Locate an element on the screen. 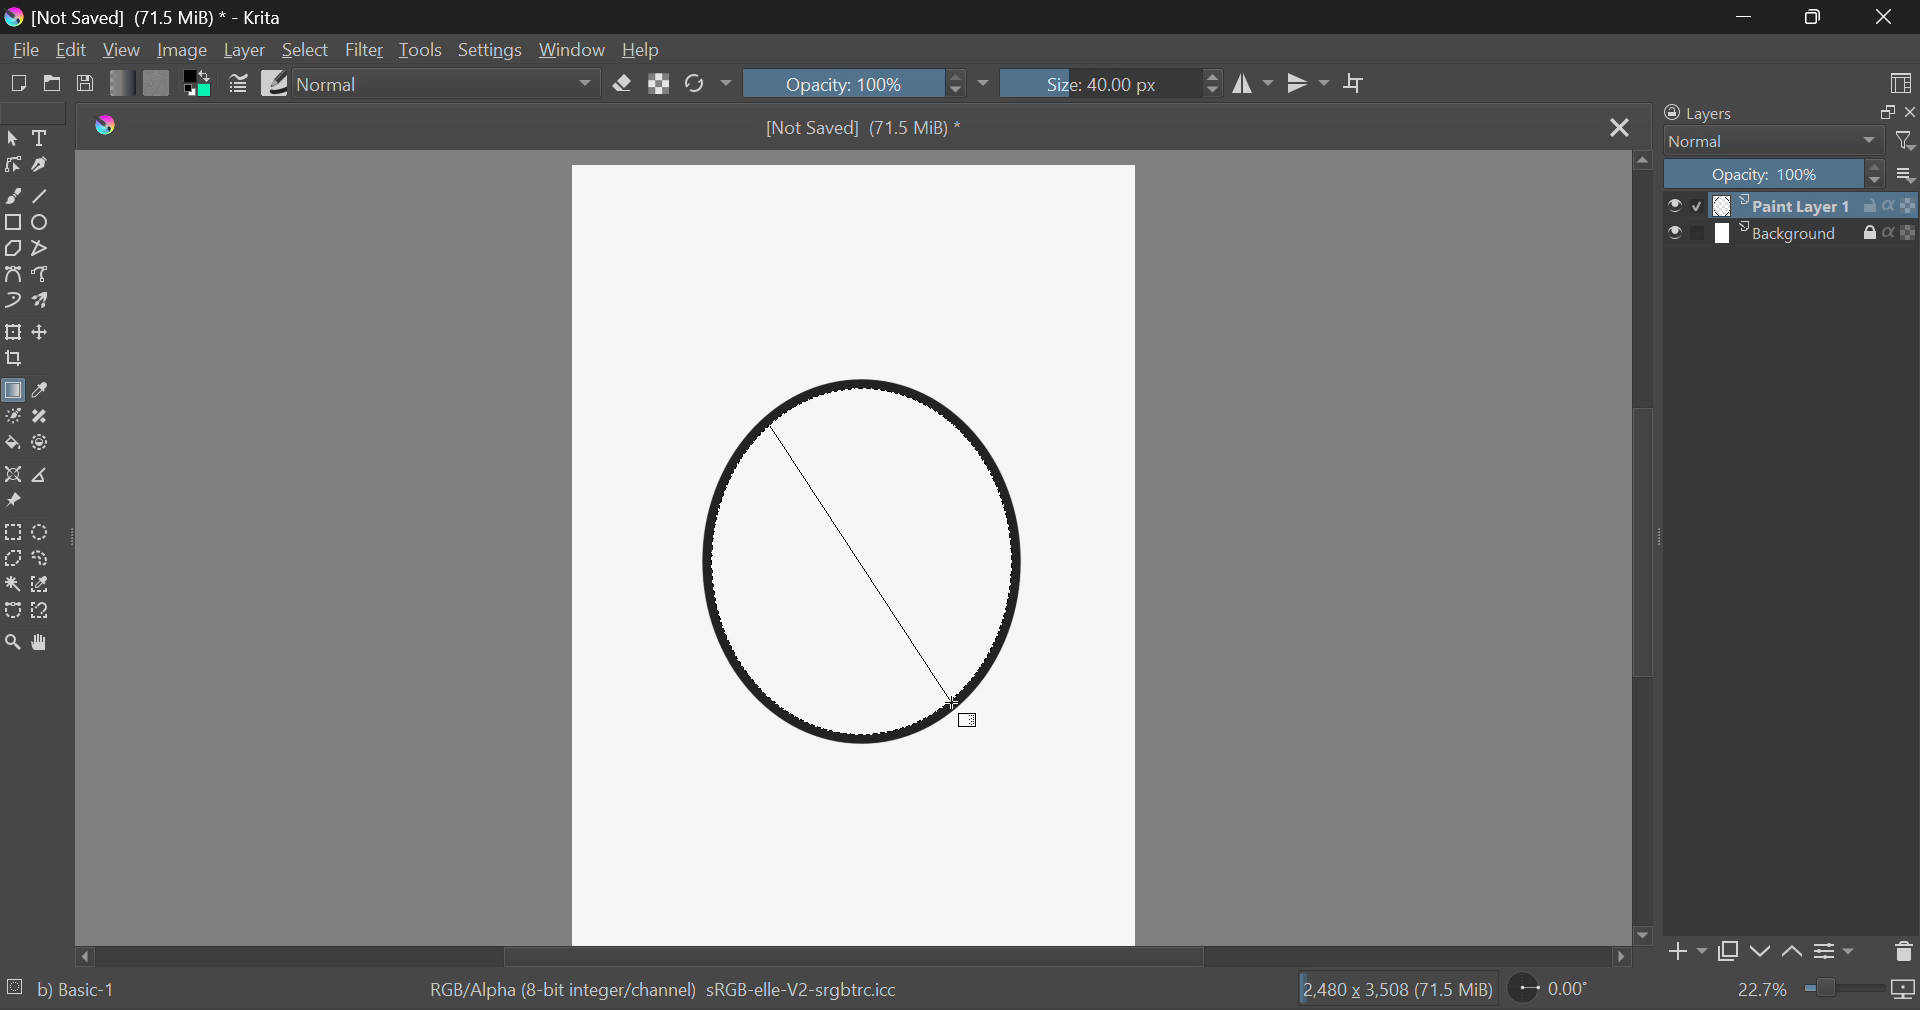  Pan is located at coordinates (45, 644).